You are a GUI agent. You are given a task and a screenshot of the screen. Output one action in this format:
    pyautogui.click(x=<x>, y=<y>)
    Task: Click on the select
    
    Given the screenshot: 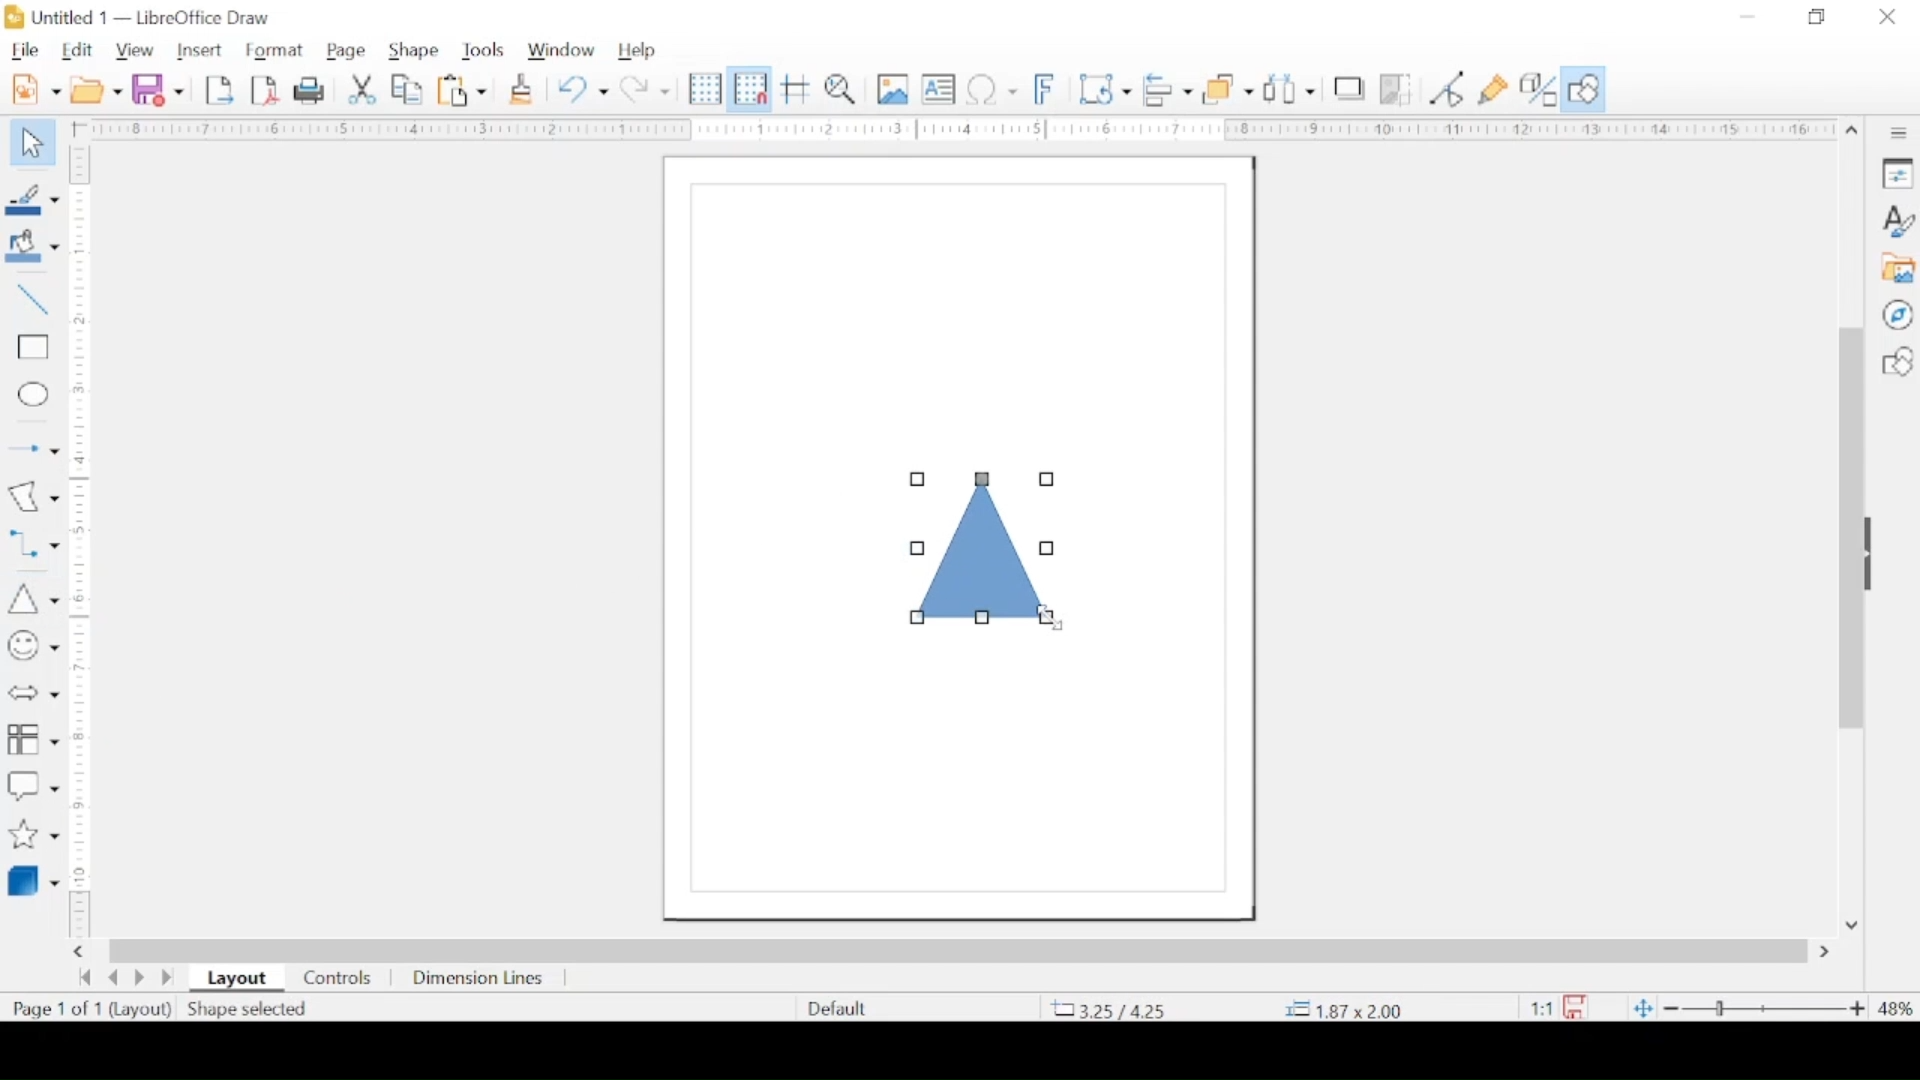 What is the action you would take?
    pyautogui.click(x=32, y=147)
    